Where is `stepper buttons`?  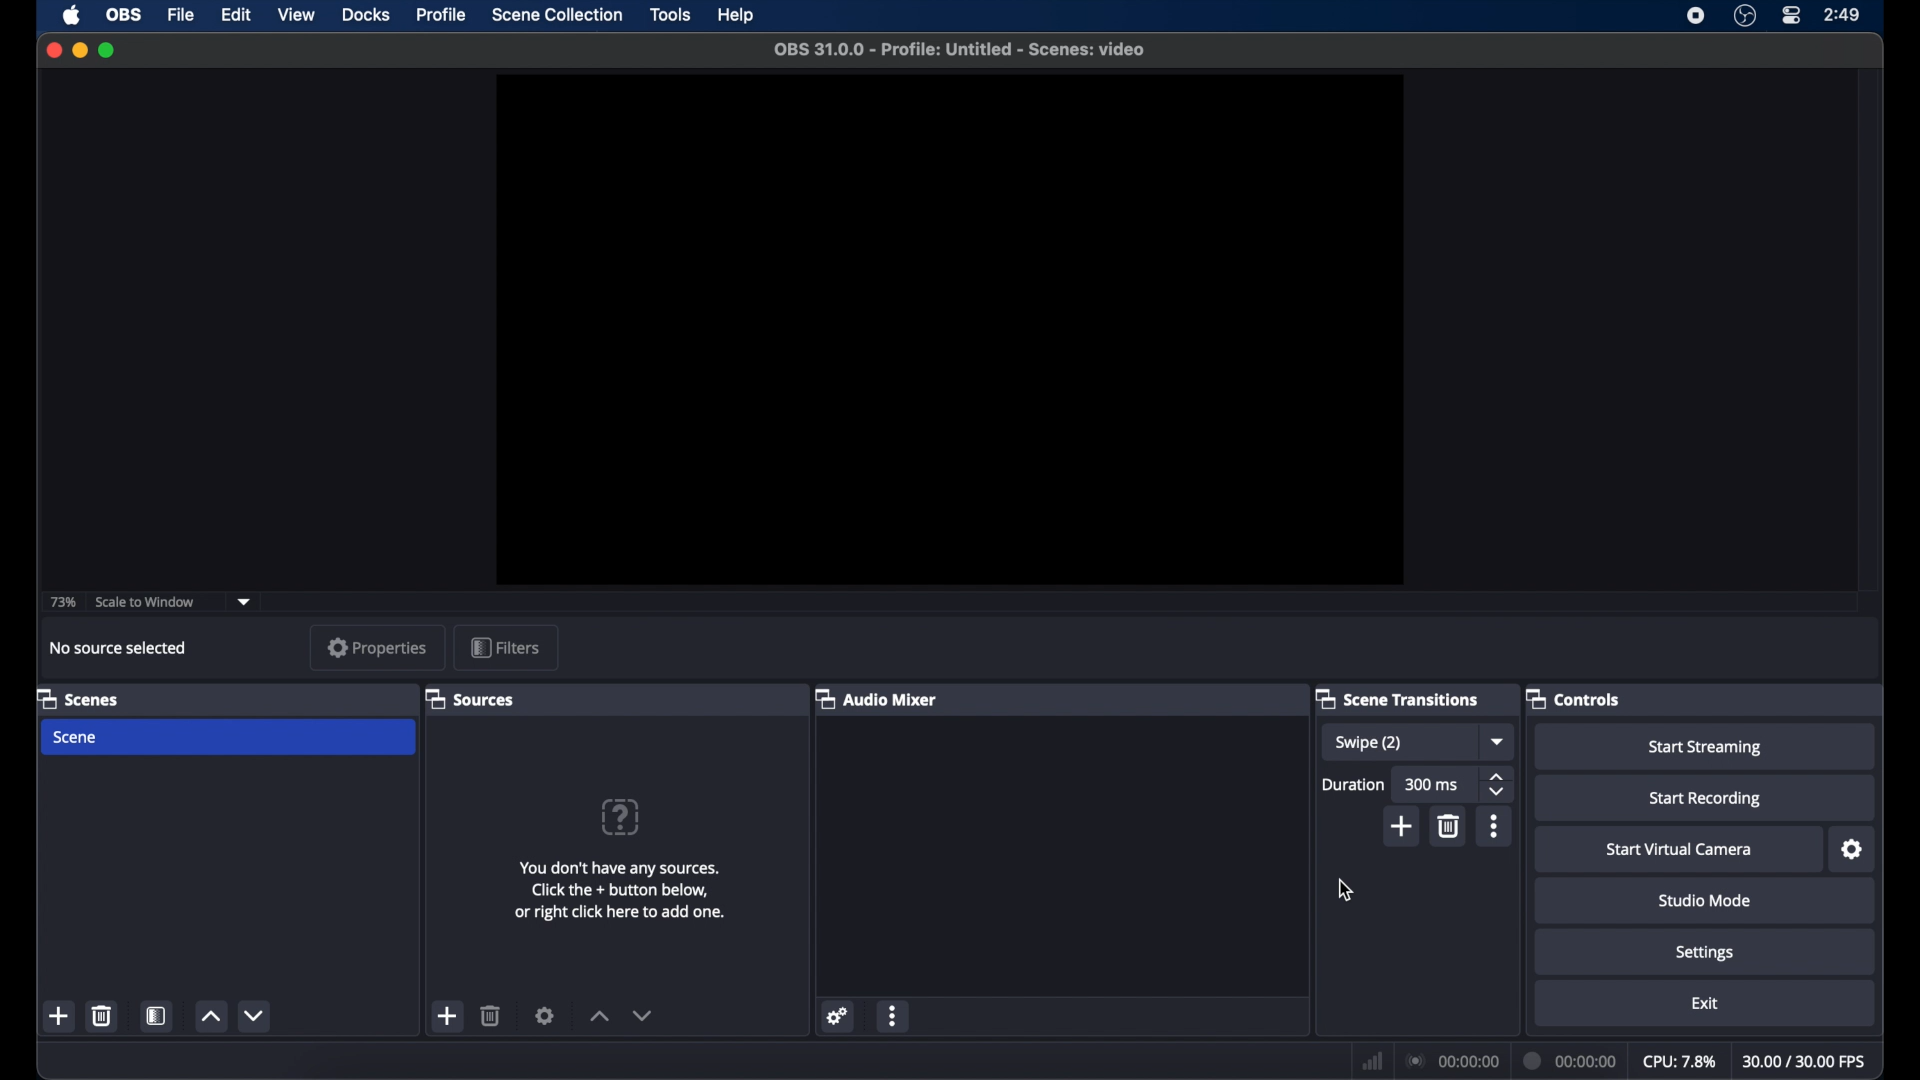
stepper buttons is located at coordinates (1495, 783).